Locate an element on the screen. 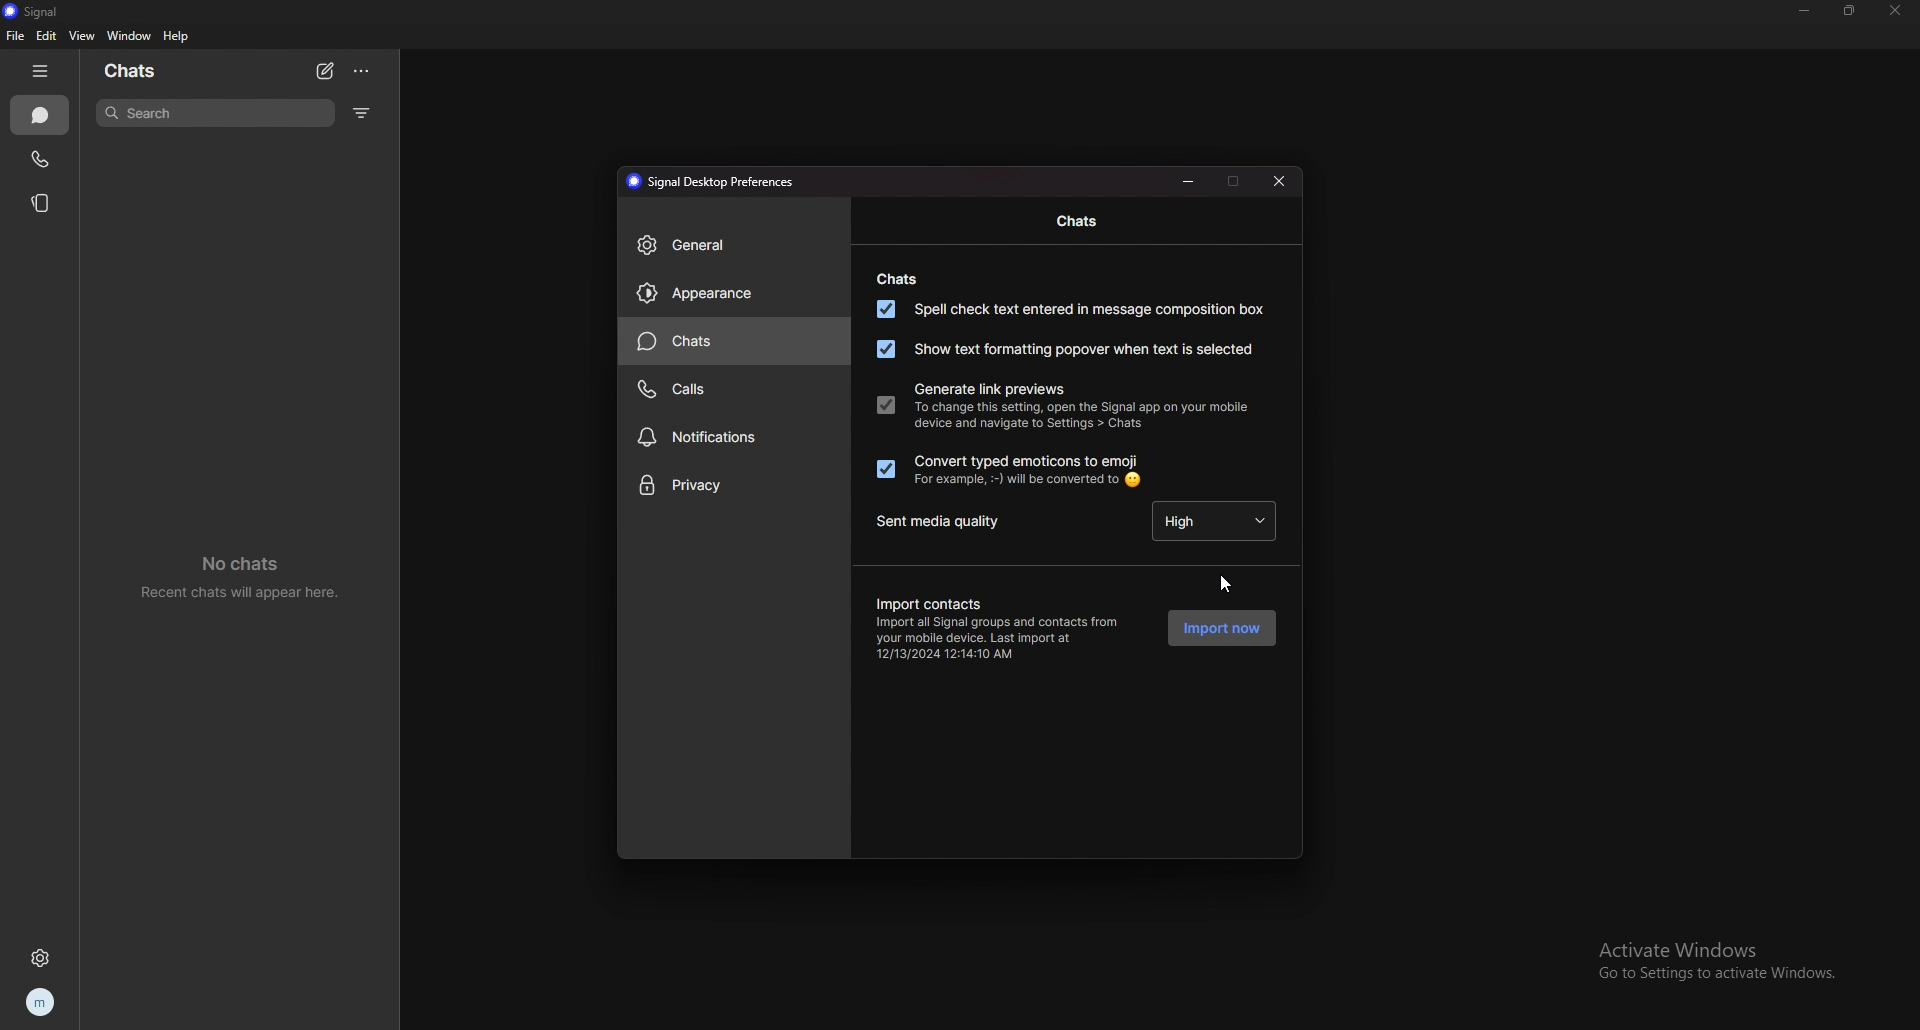 The width and height of the screenshot is (1920, 1030). minimize is located at coordinates (1805, 10).